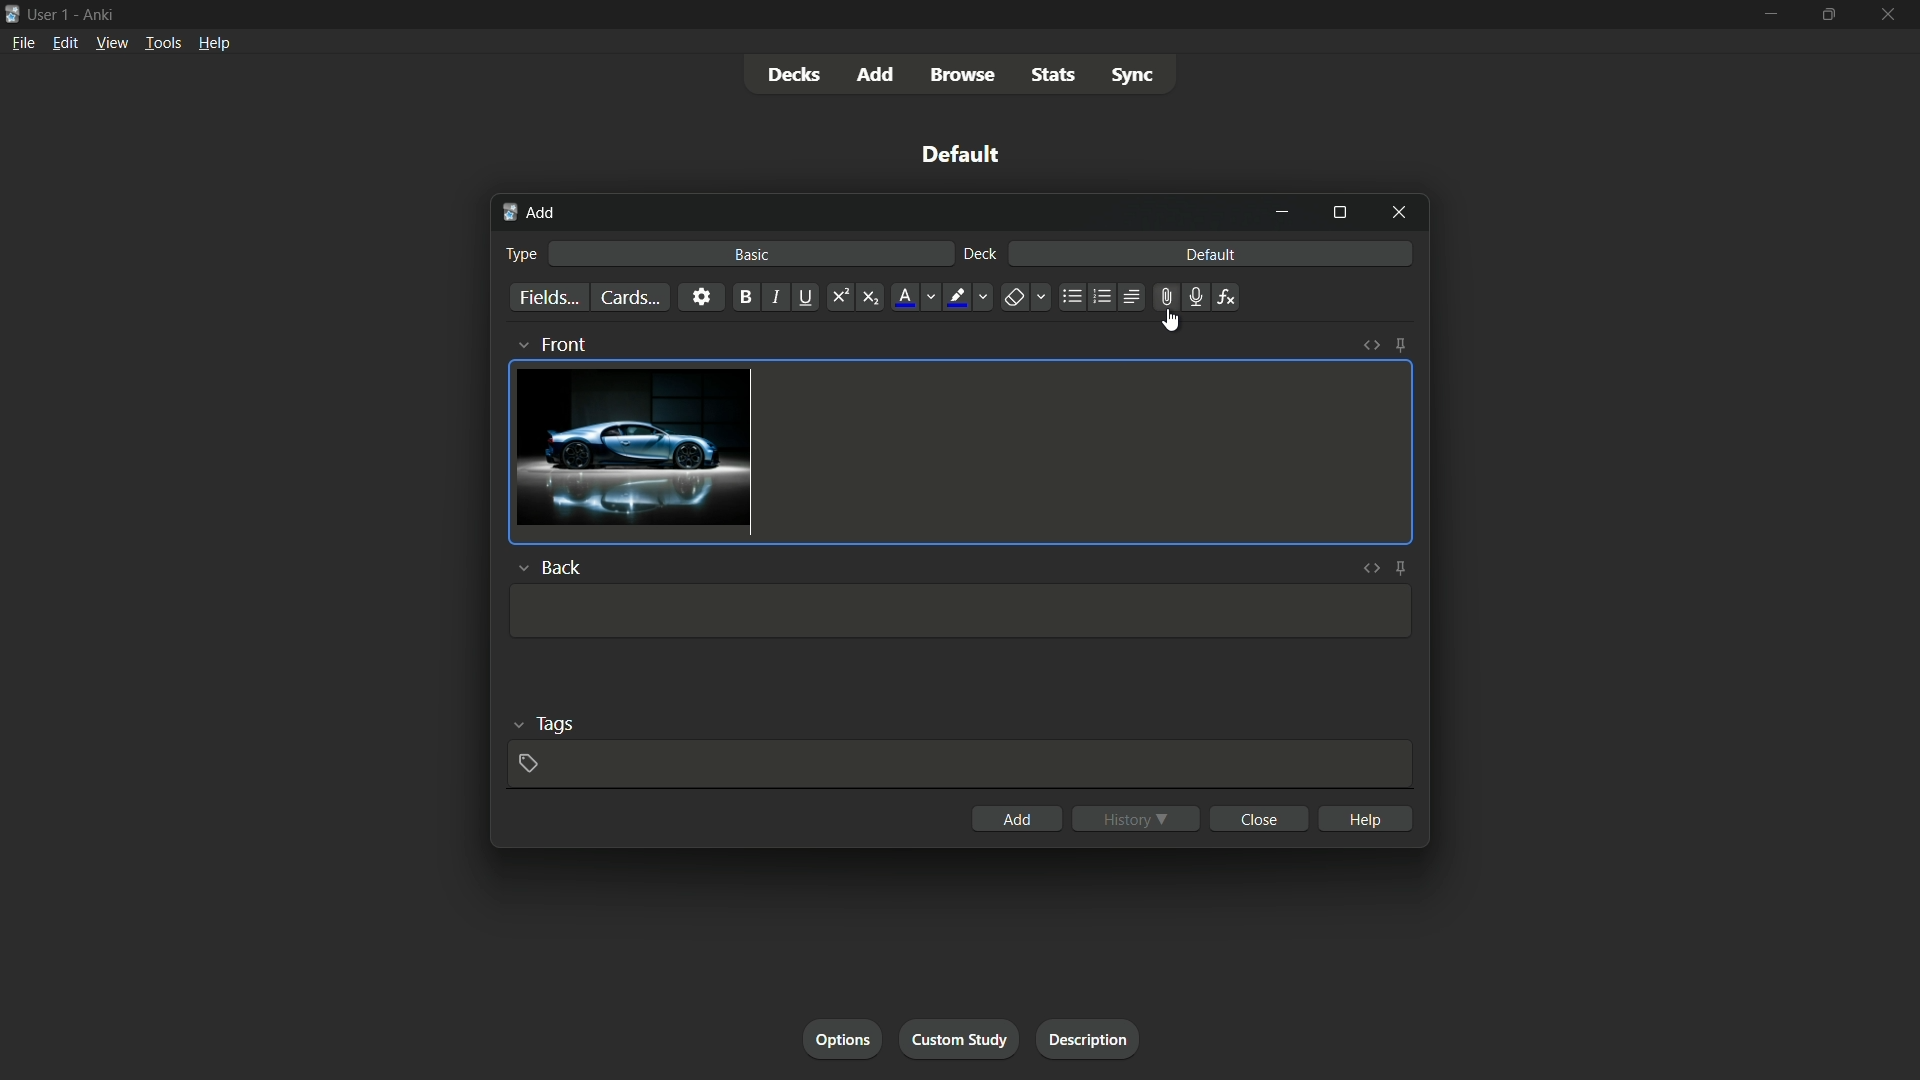  I want to click on add, so click(528, 212).